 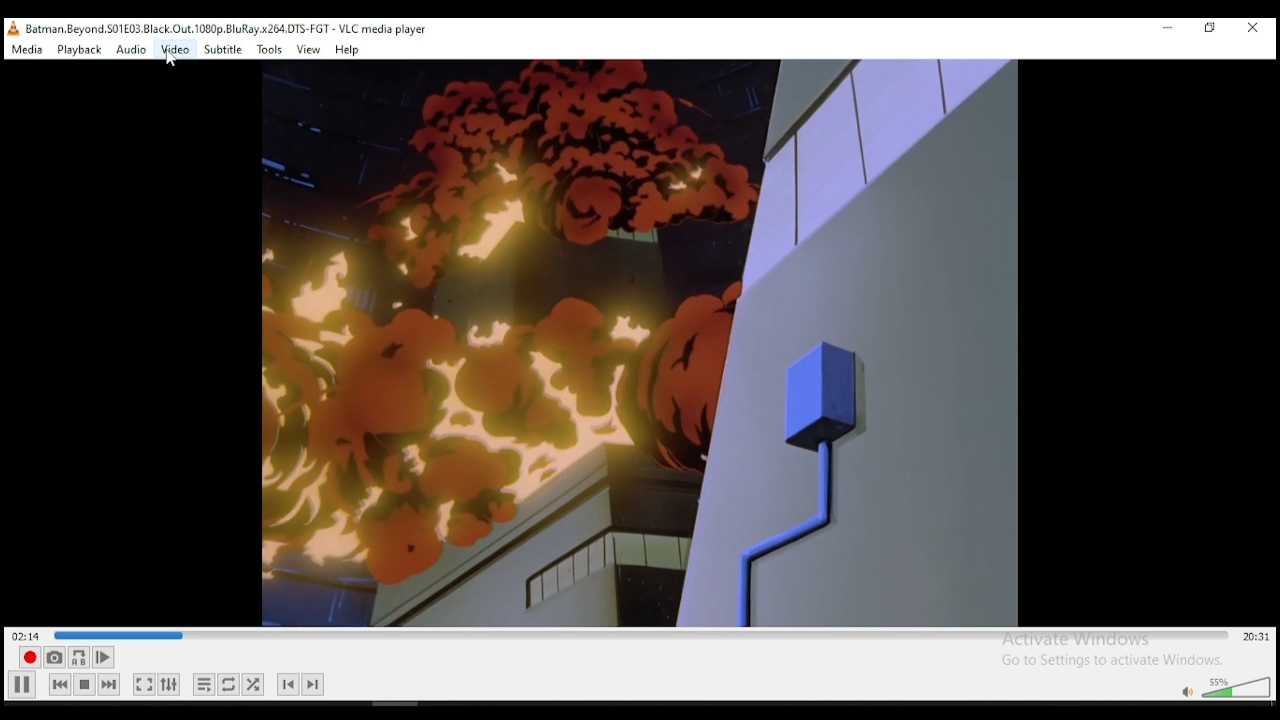 I want to click on media, so click(x=26, y=49).